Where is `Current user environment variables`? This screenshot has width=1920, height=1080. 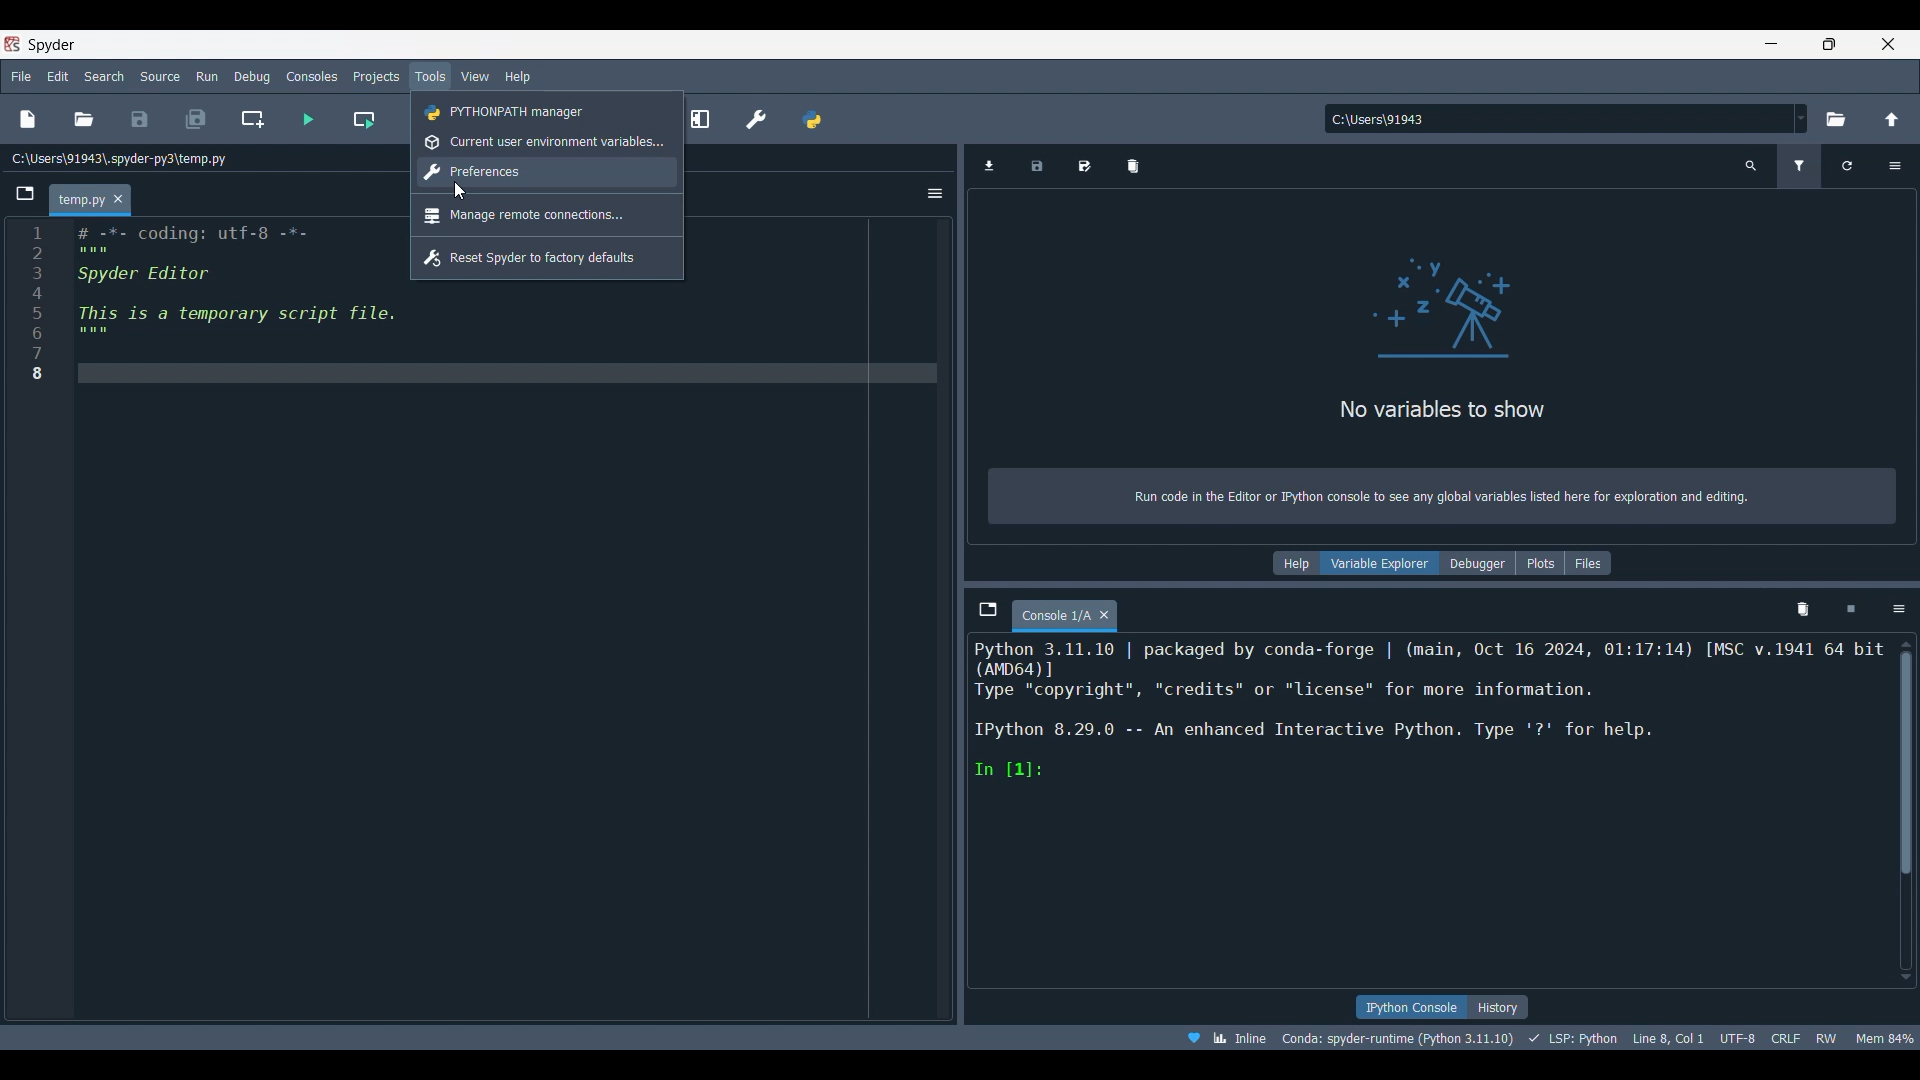
Current user environment variables is located at coordinates (546, 141).